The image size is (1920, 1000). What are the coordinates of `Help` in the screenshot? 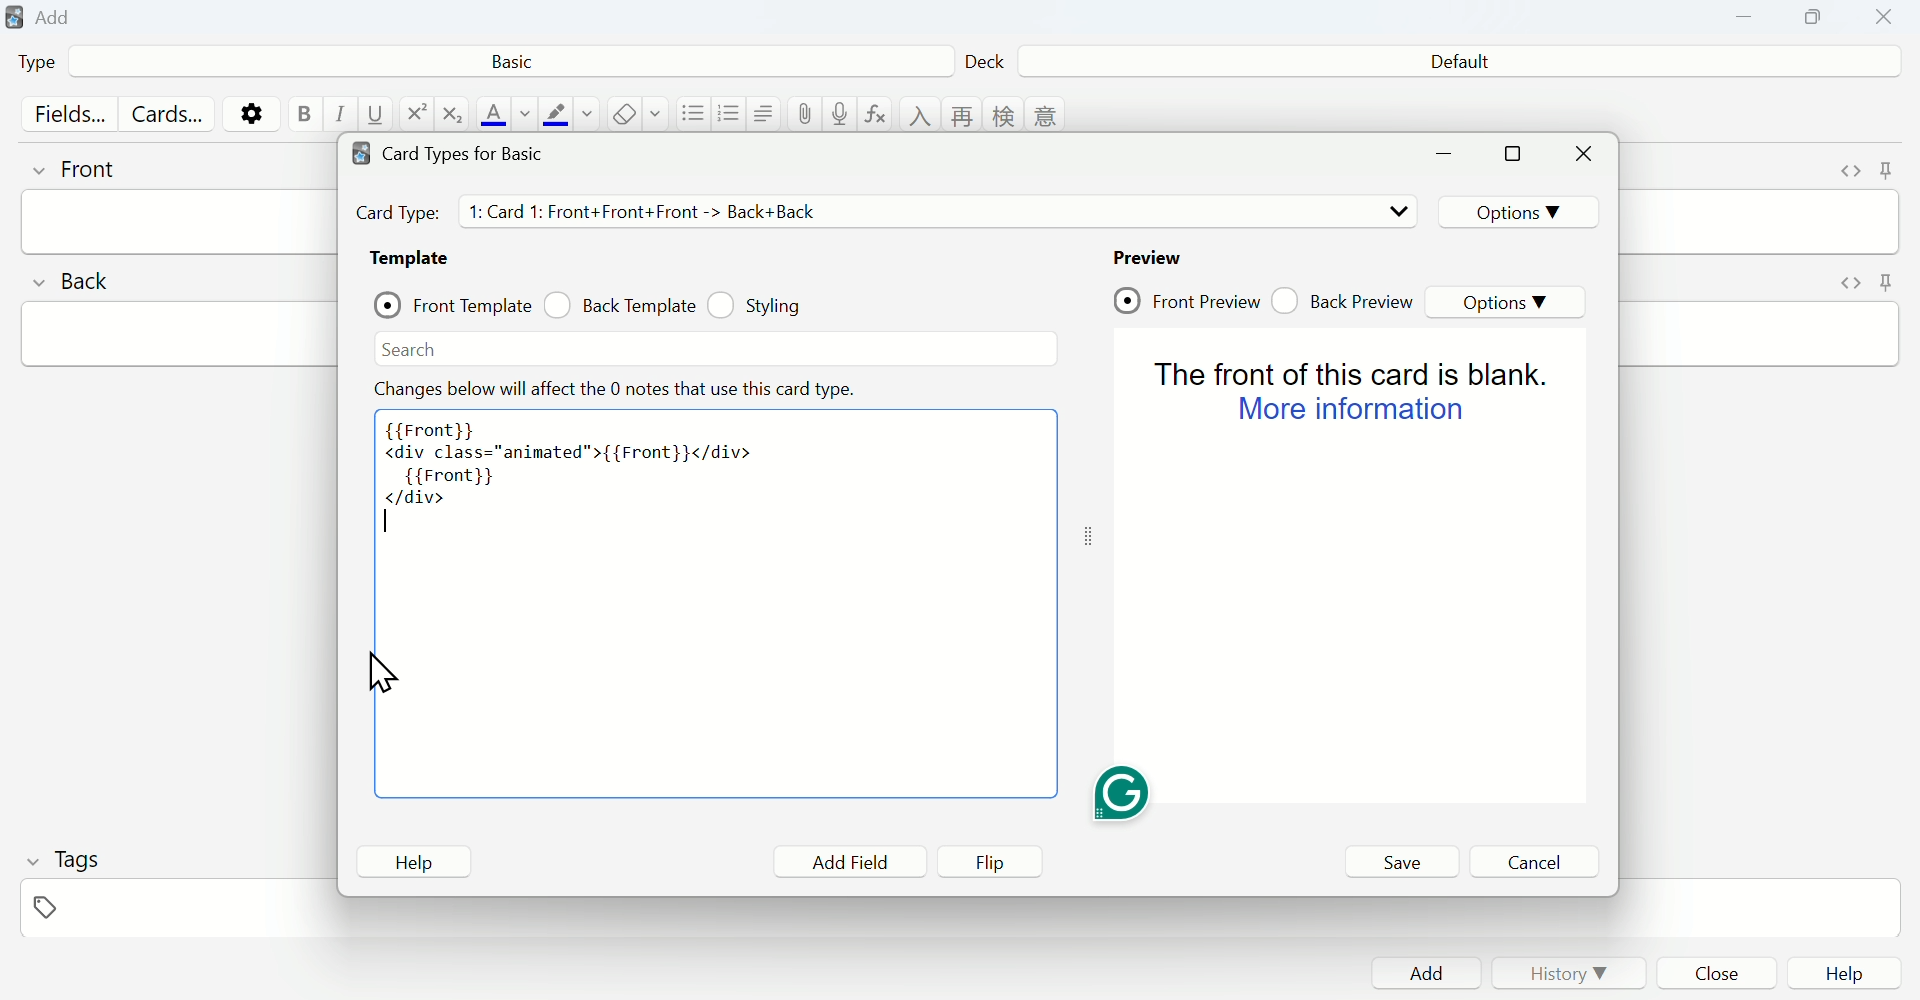 It's located at (1845, 973).